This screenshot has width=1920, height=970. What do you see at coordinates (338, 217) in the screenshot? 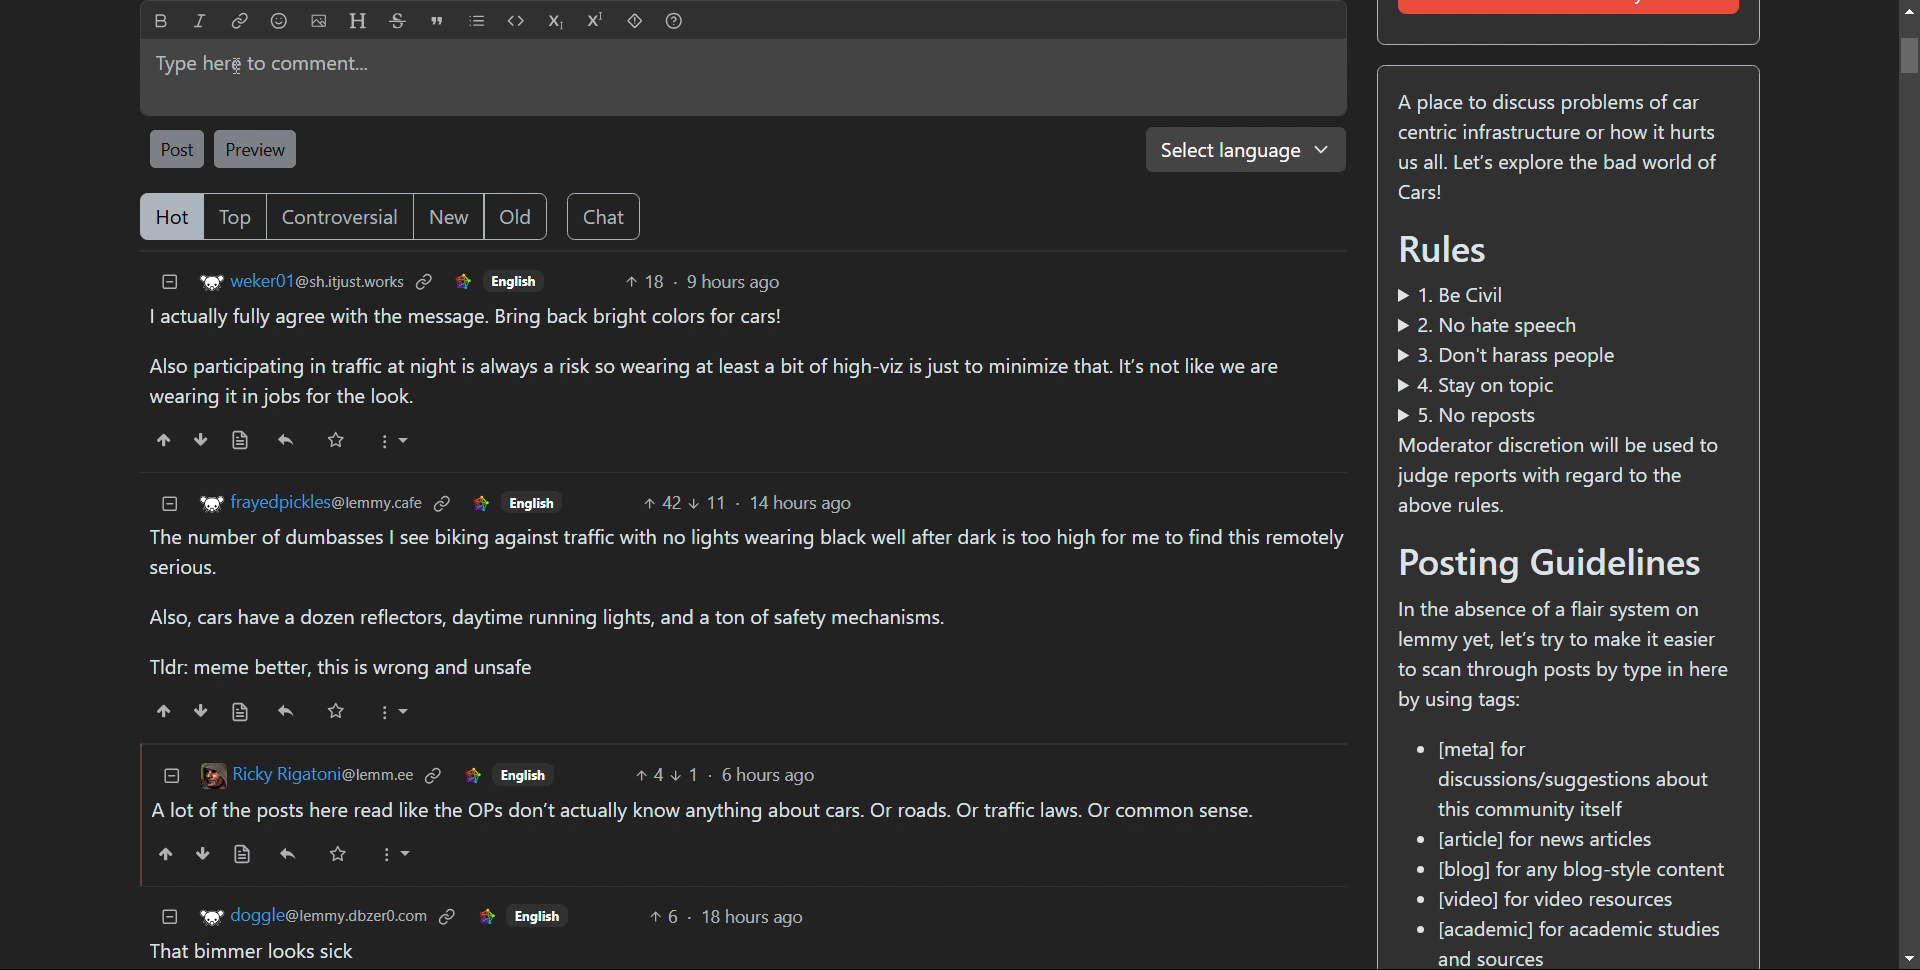
I see `controversial` at bounding box center [338, 217].